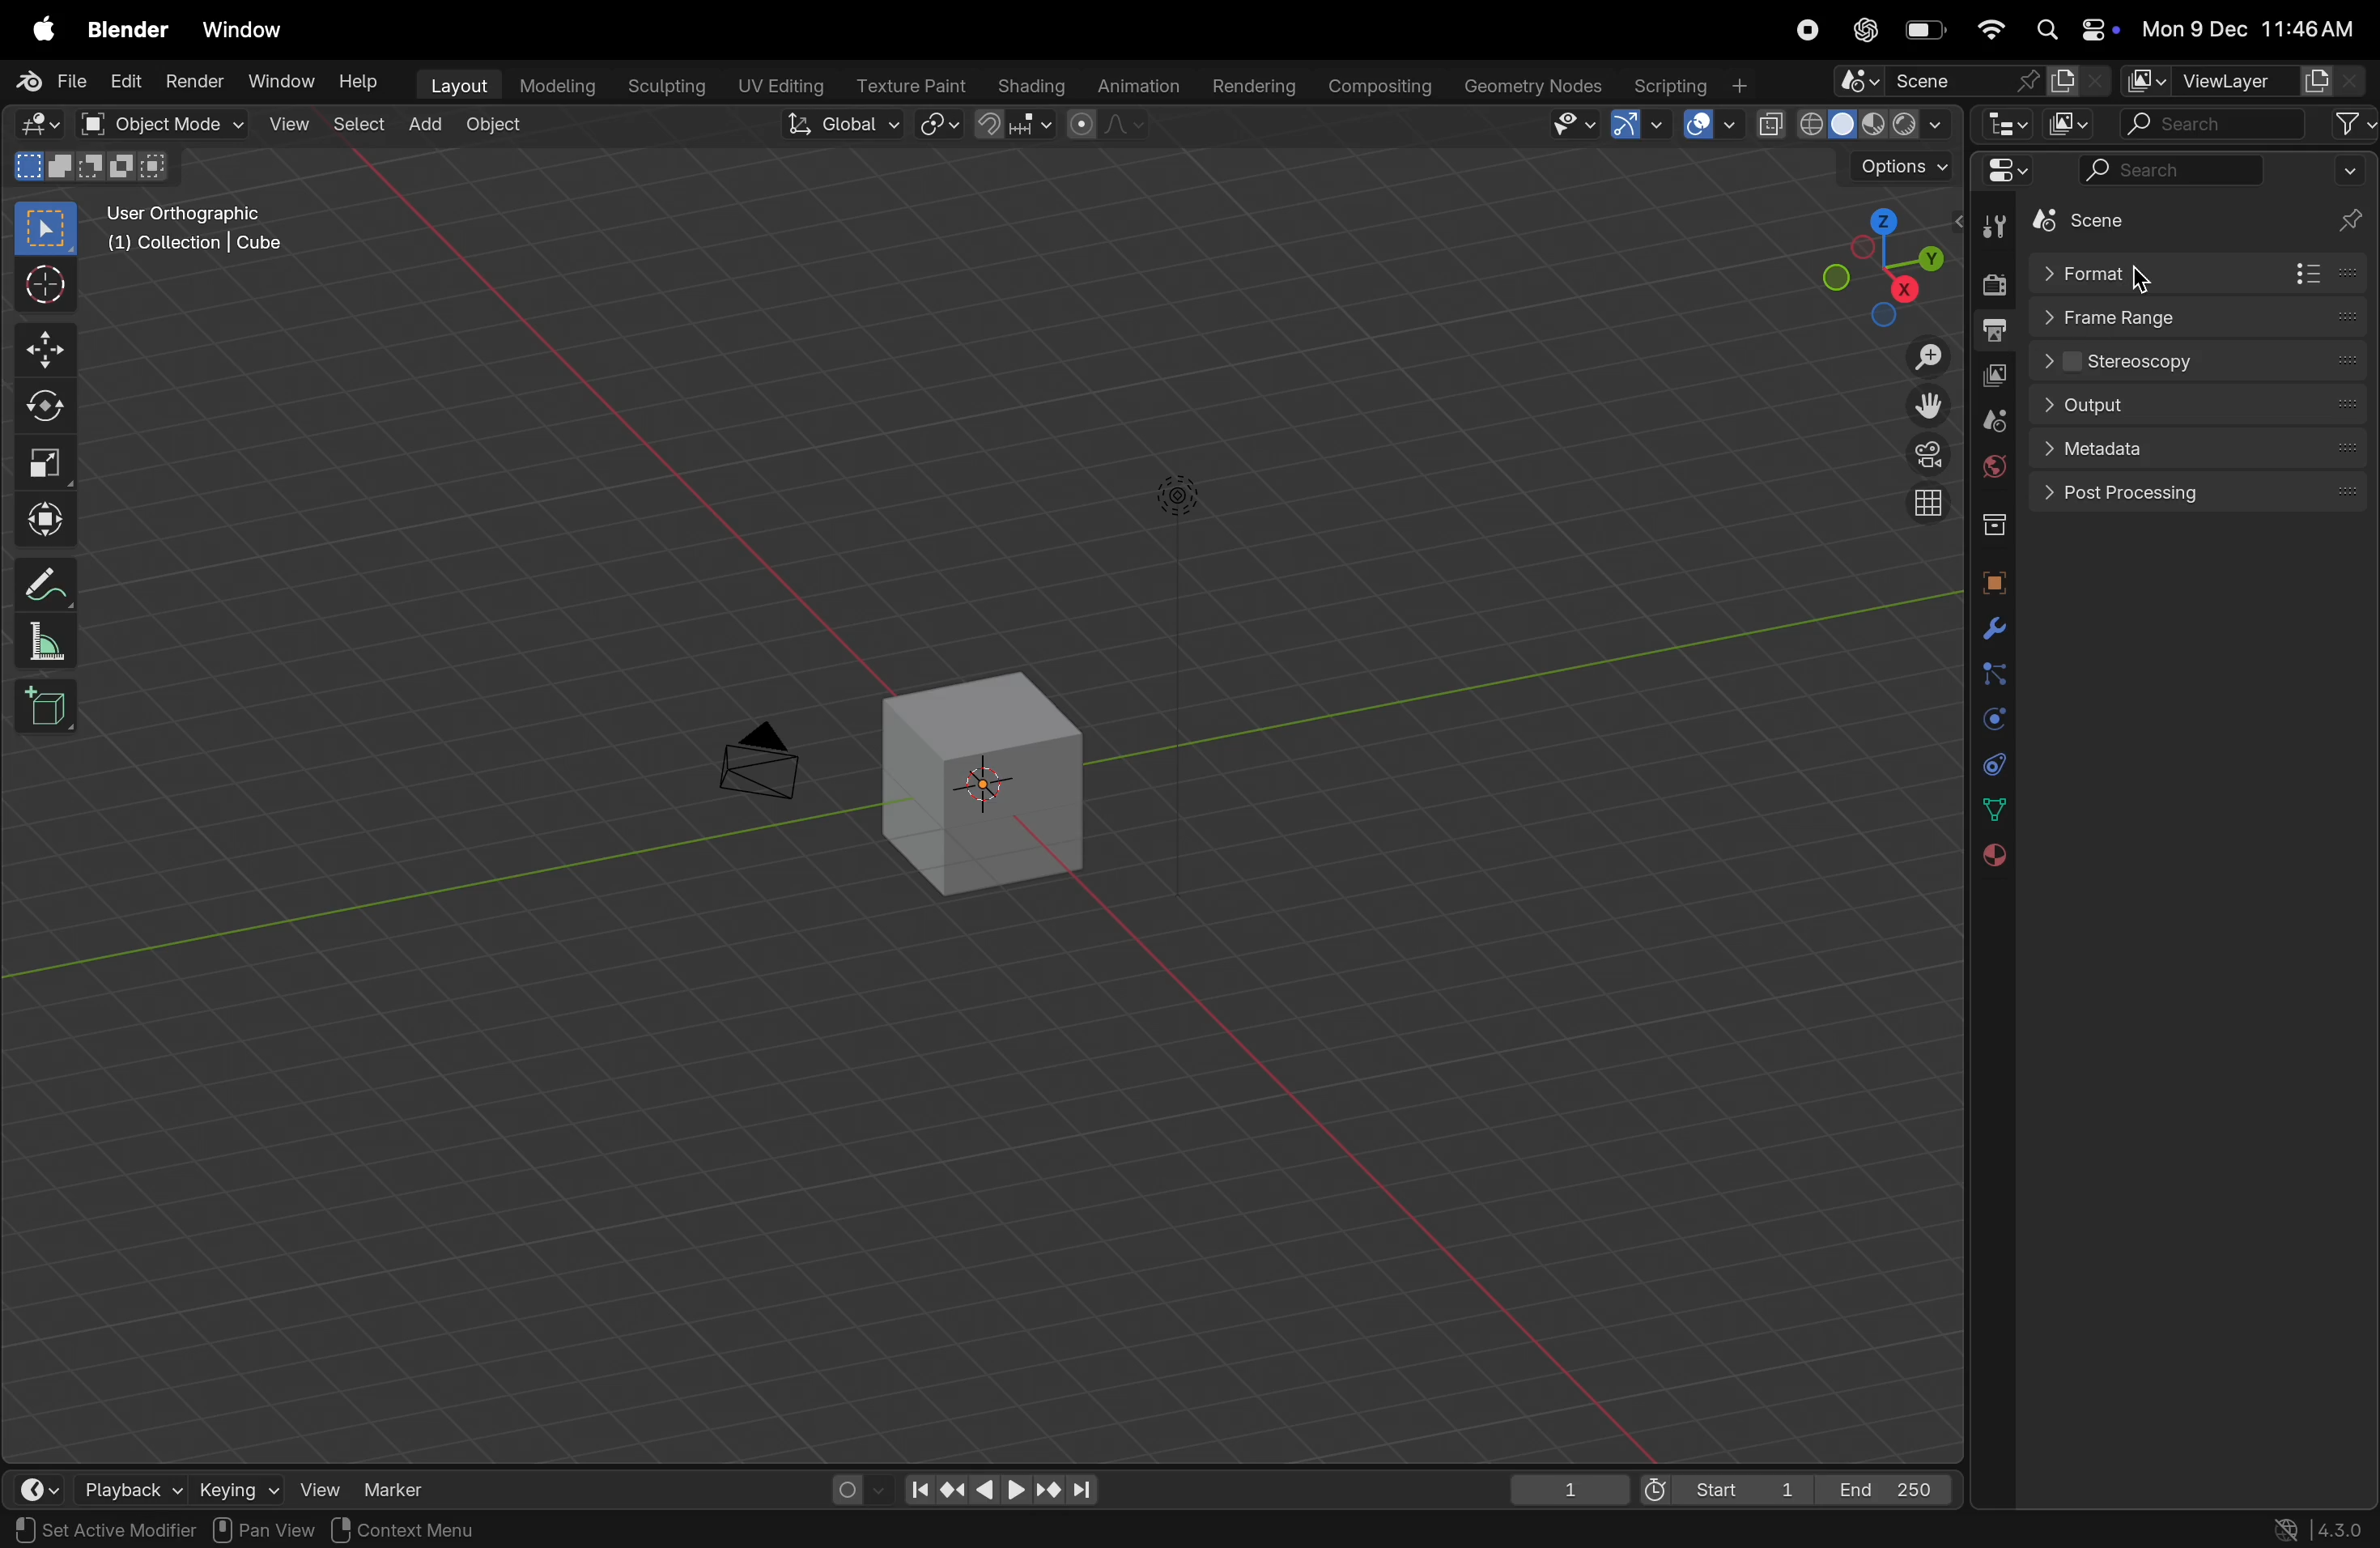 Image resolution: width=2380 pixels, height=1548 pixels. What do you see at coordinates (1034, 83) in the screenshot?
I see `Shading` at bounding box center [1034, 83].